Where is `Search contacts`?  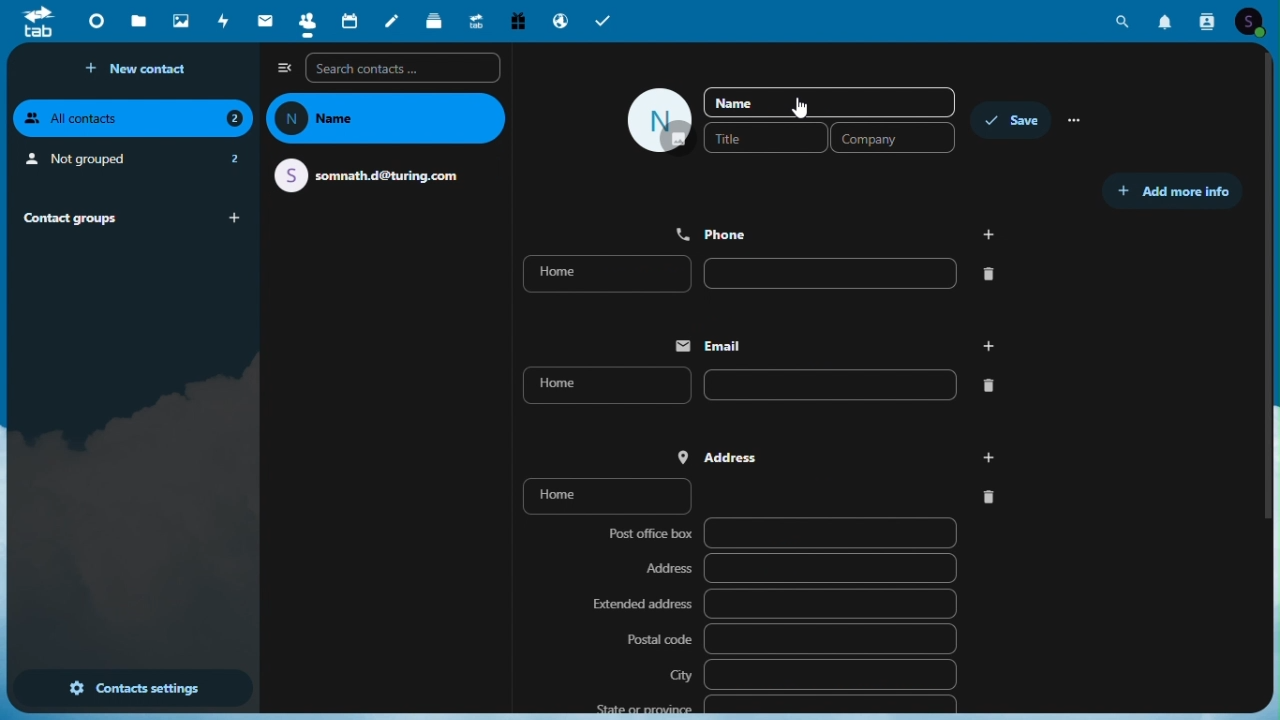
Search contacts is located at coordinates (404, 68).